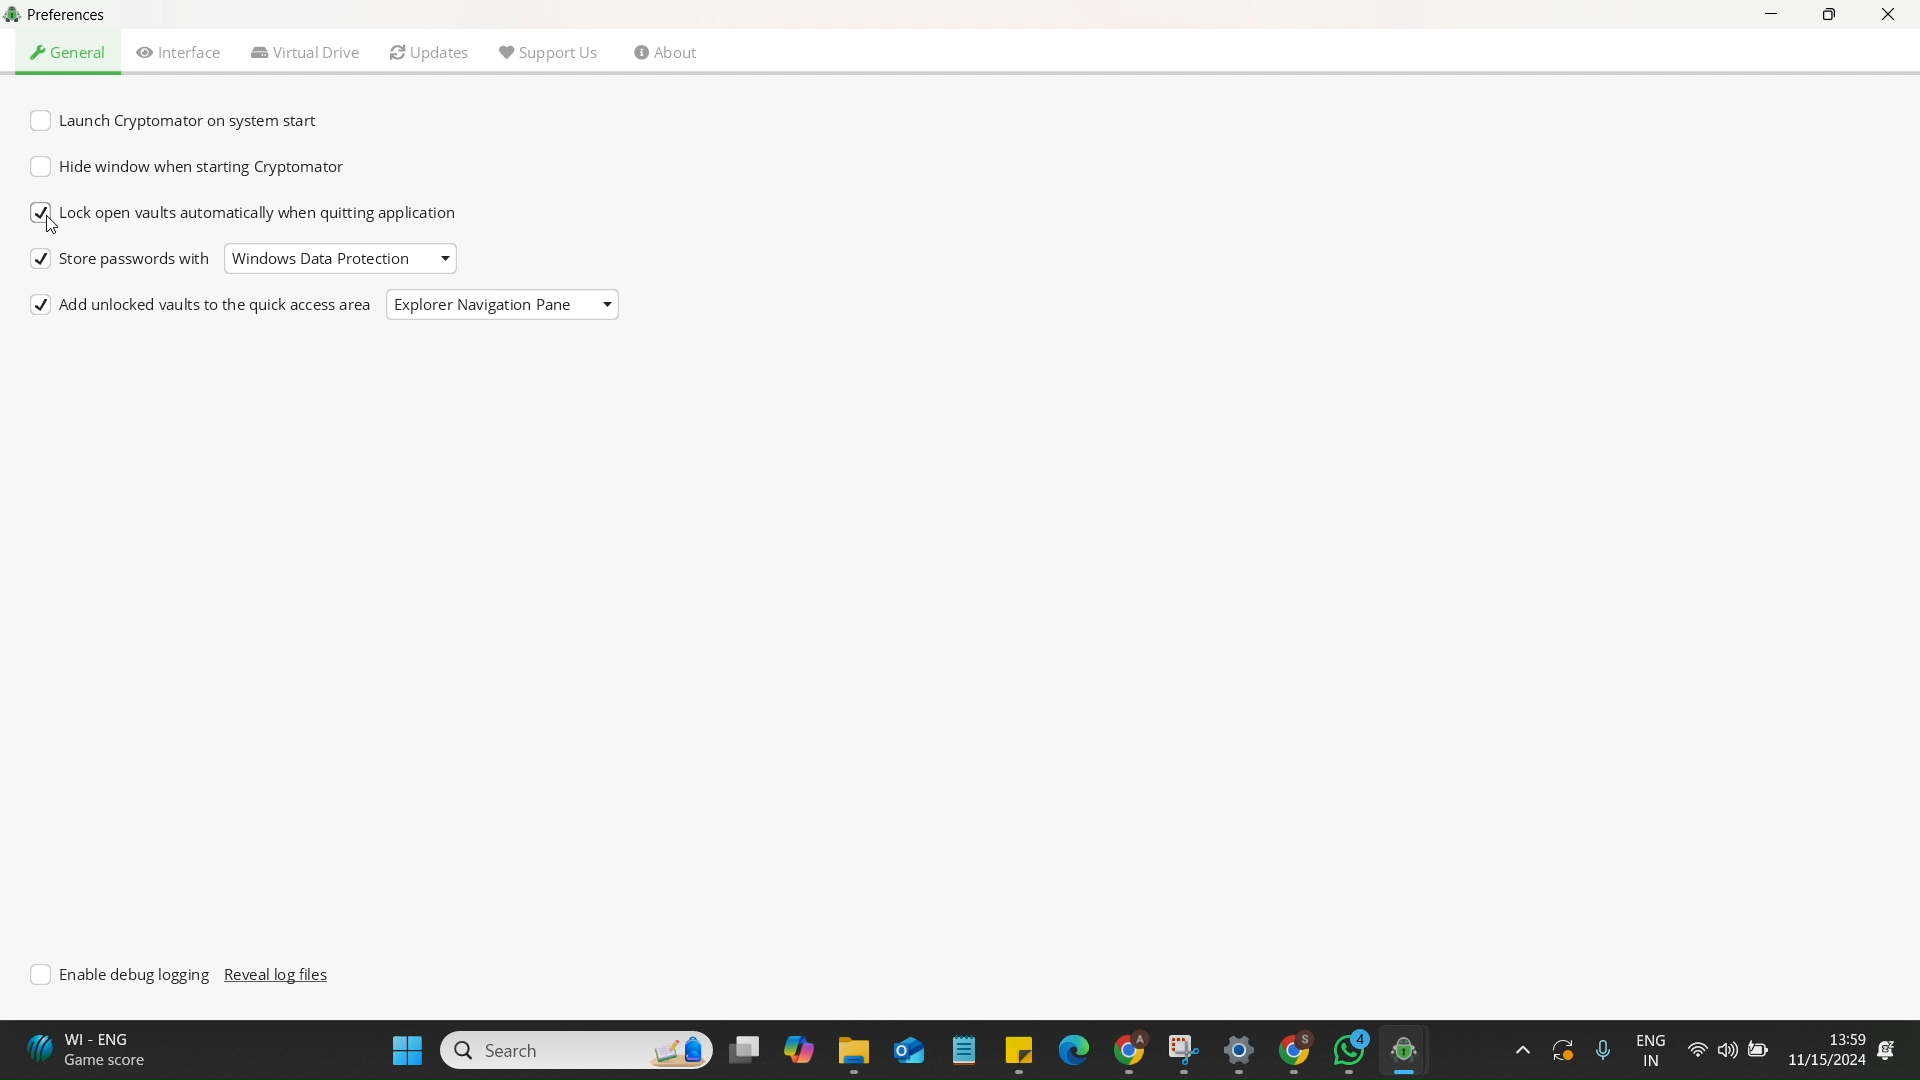  Describe the element at coordinates (794, 1049) in the screenshot. I see `CoPilot` at that location.